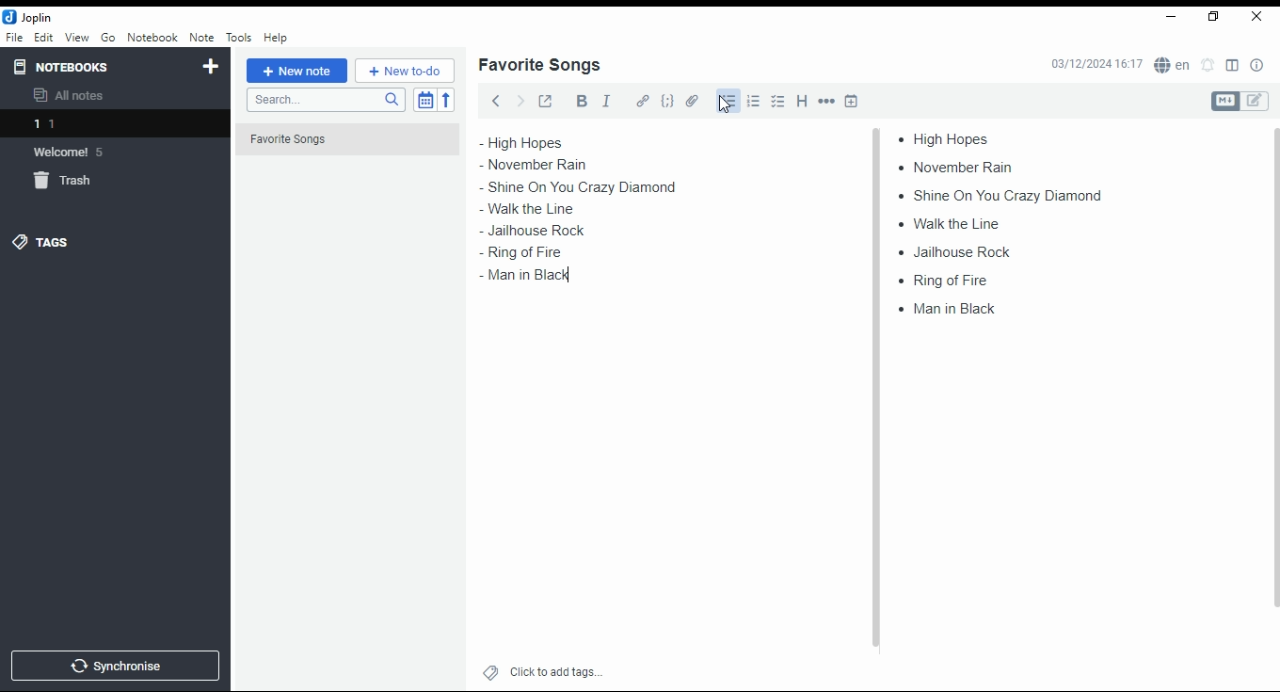  I want to click on note properties, so click(1258, 66).